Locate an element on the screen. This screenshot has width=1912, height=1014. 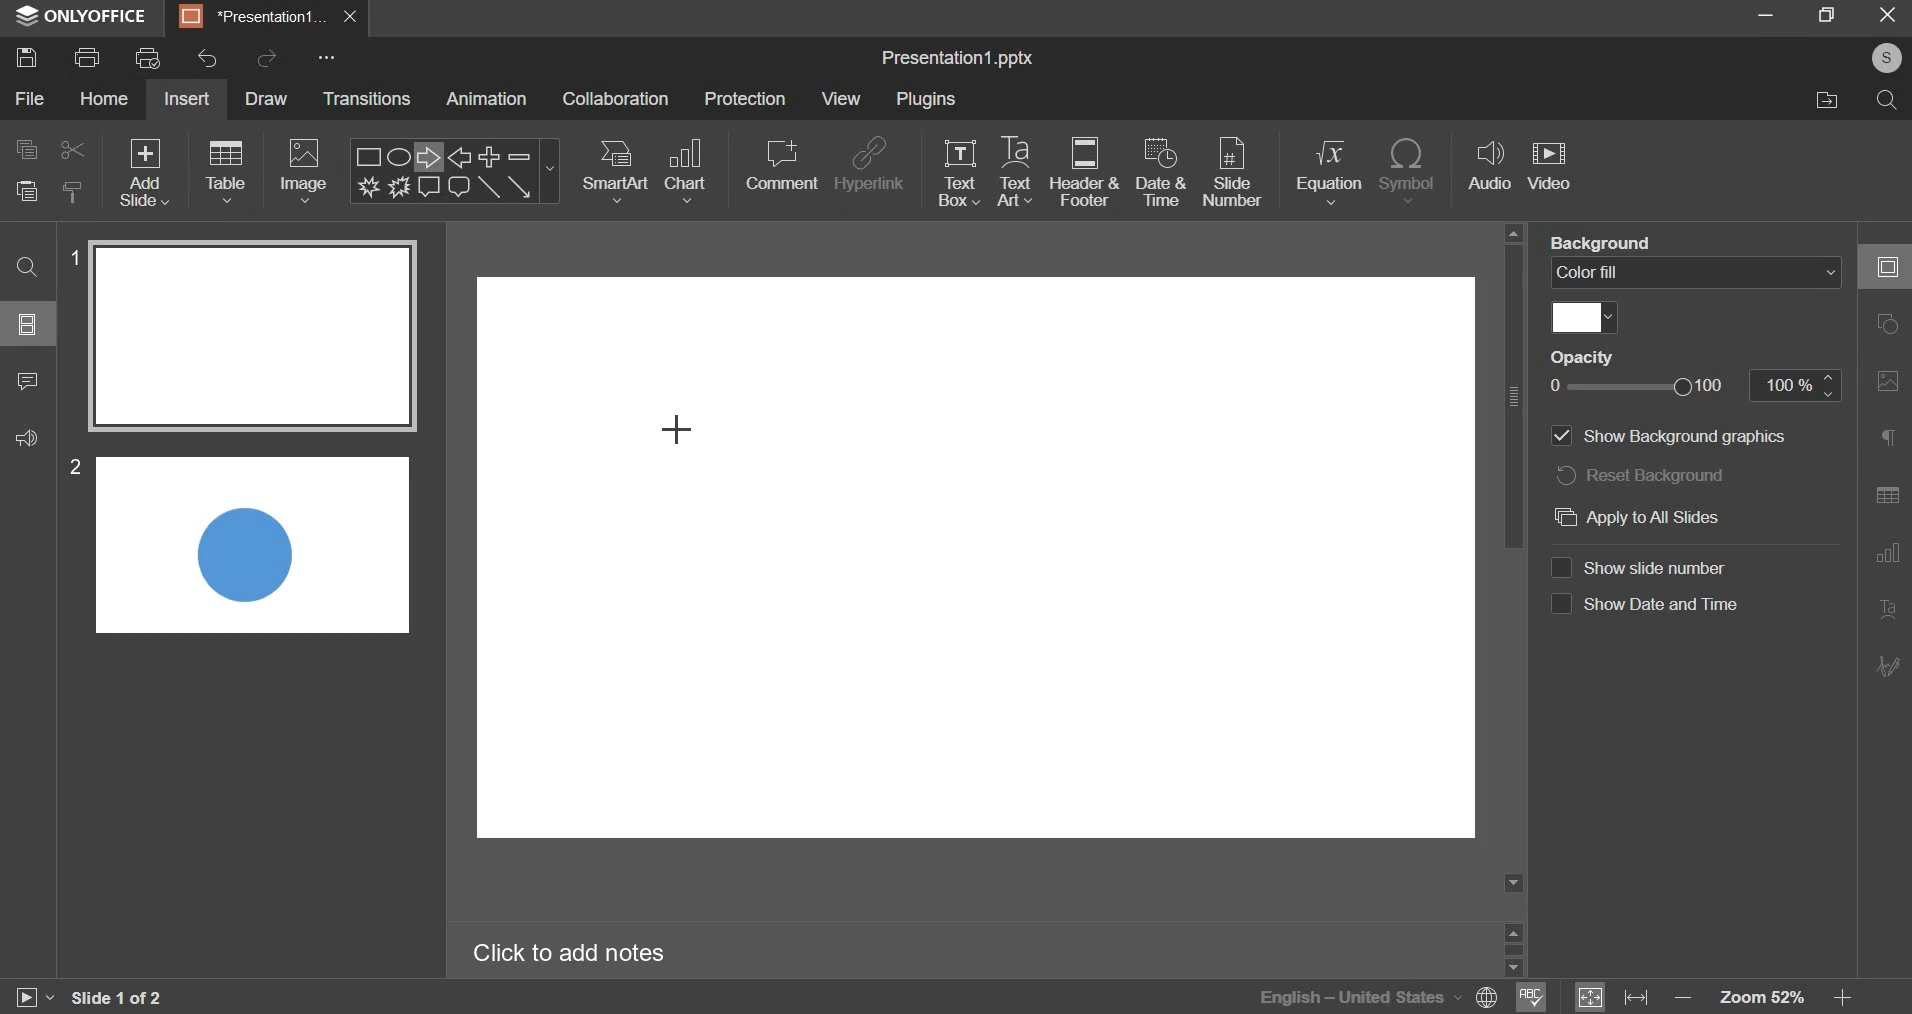
draw is located at coordinates (265, 98).